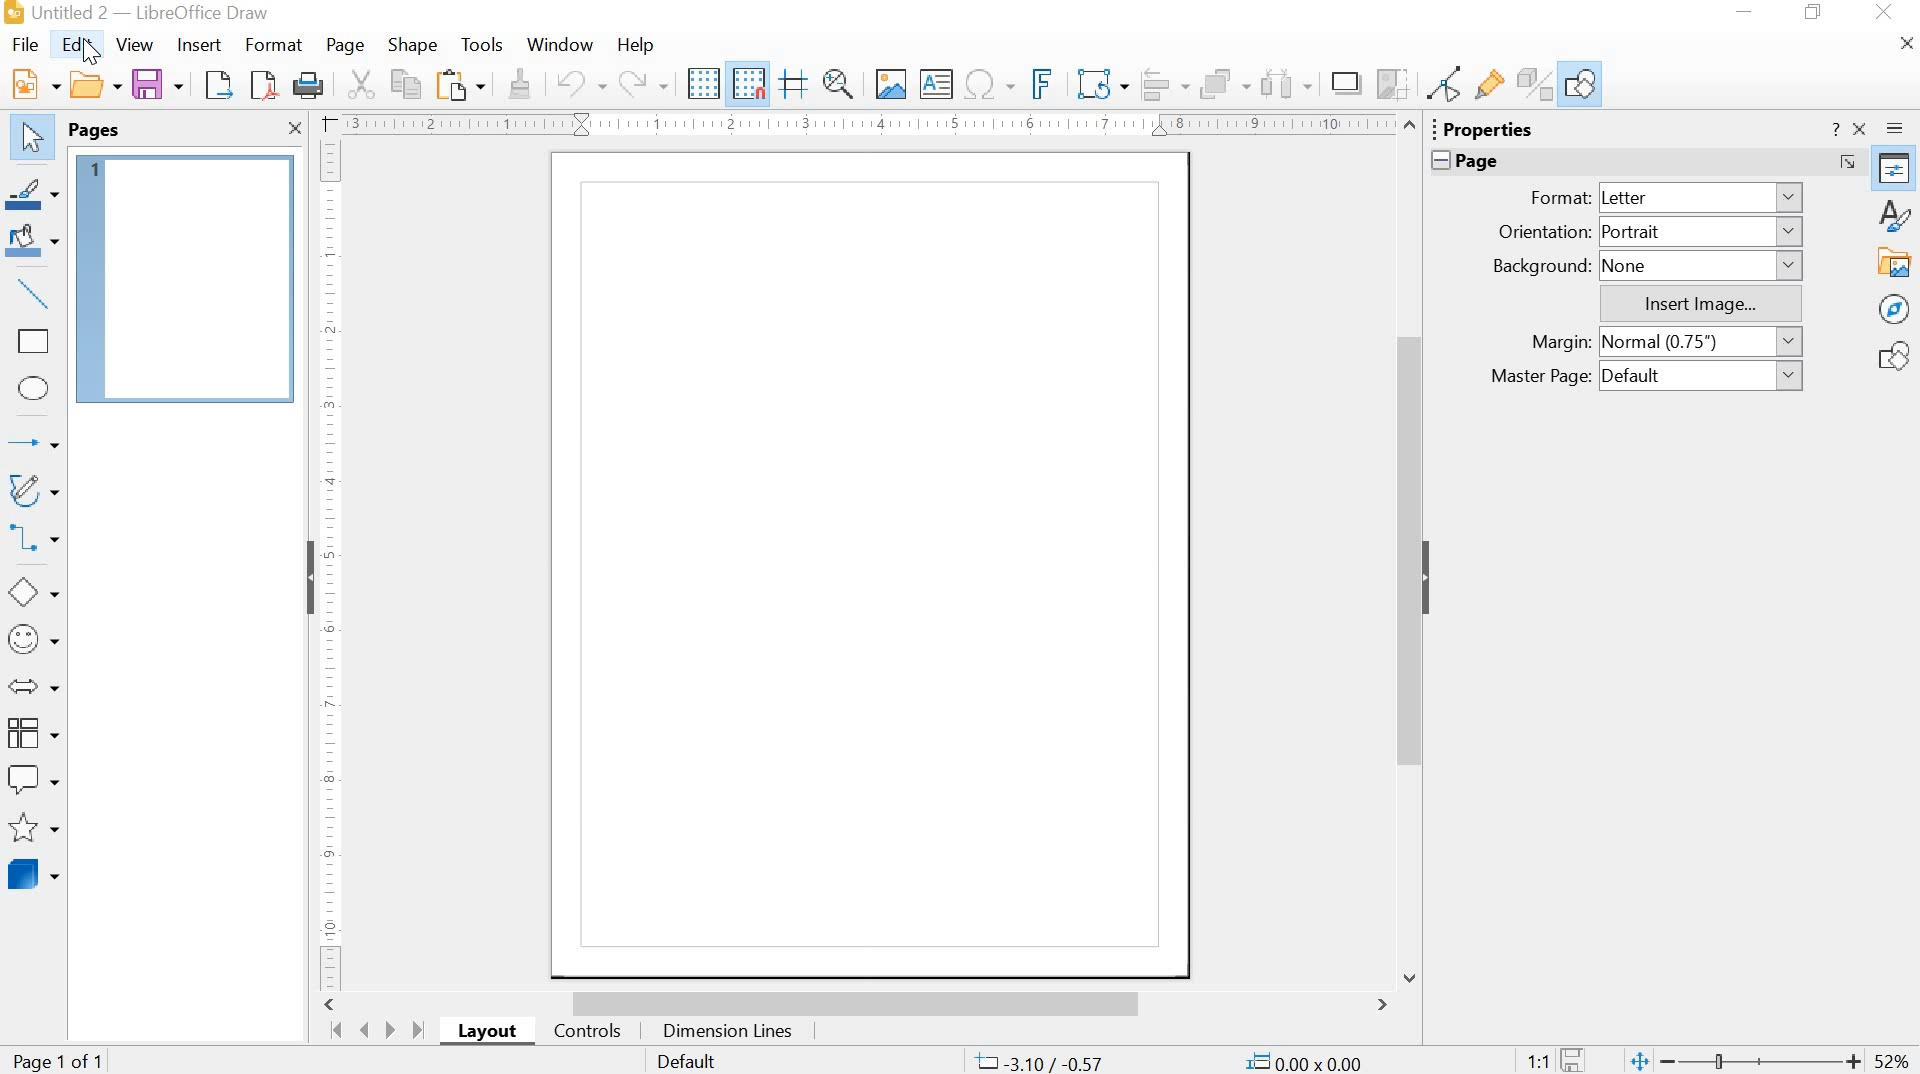  What do you see at coordinates (730, 1033) in the screenshot?
I see `Dimension Lines` at bounding box center [730, 1033].